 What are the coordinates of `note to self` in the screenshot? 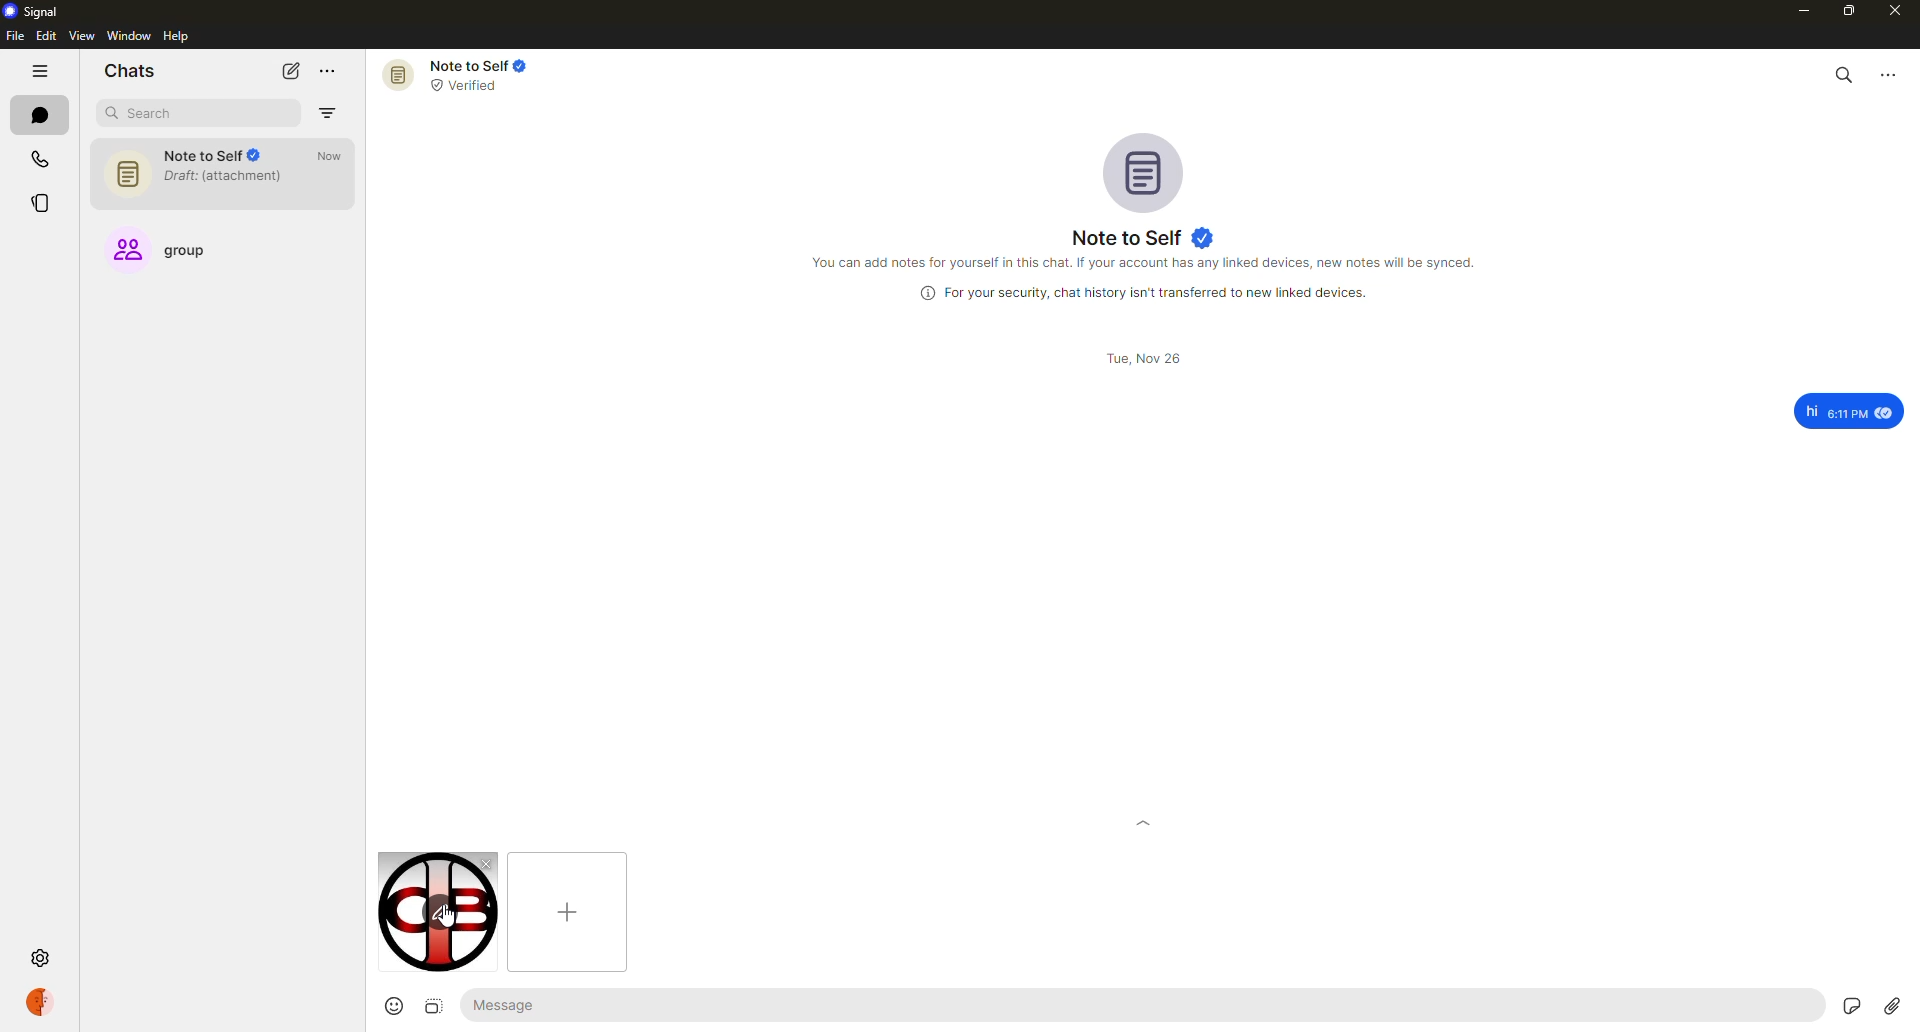 It's located at (229, 172).